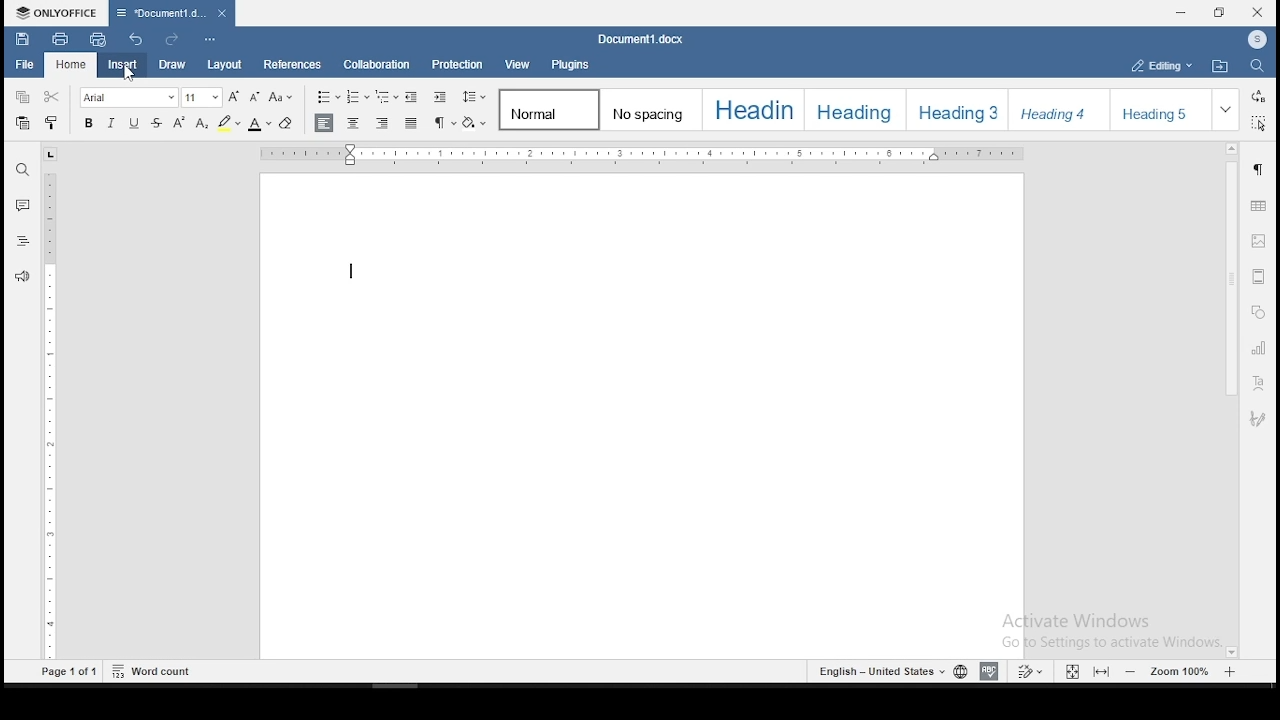  What do you see at coordinates (131, 98) in the screenshot?
I see `font` at bounding box center [131, 98].